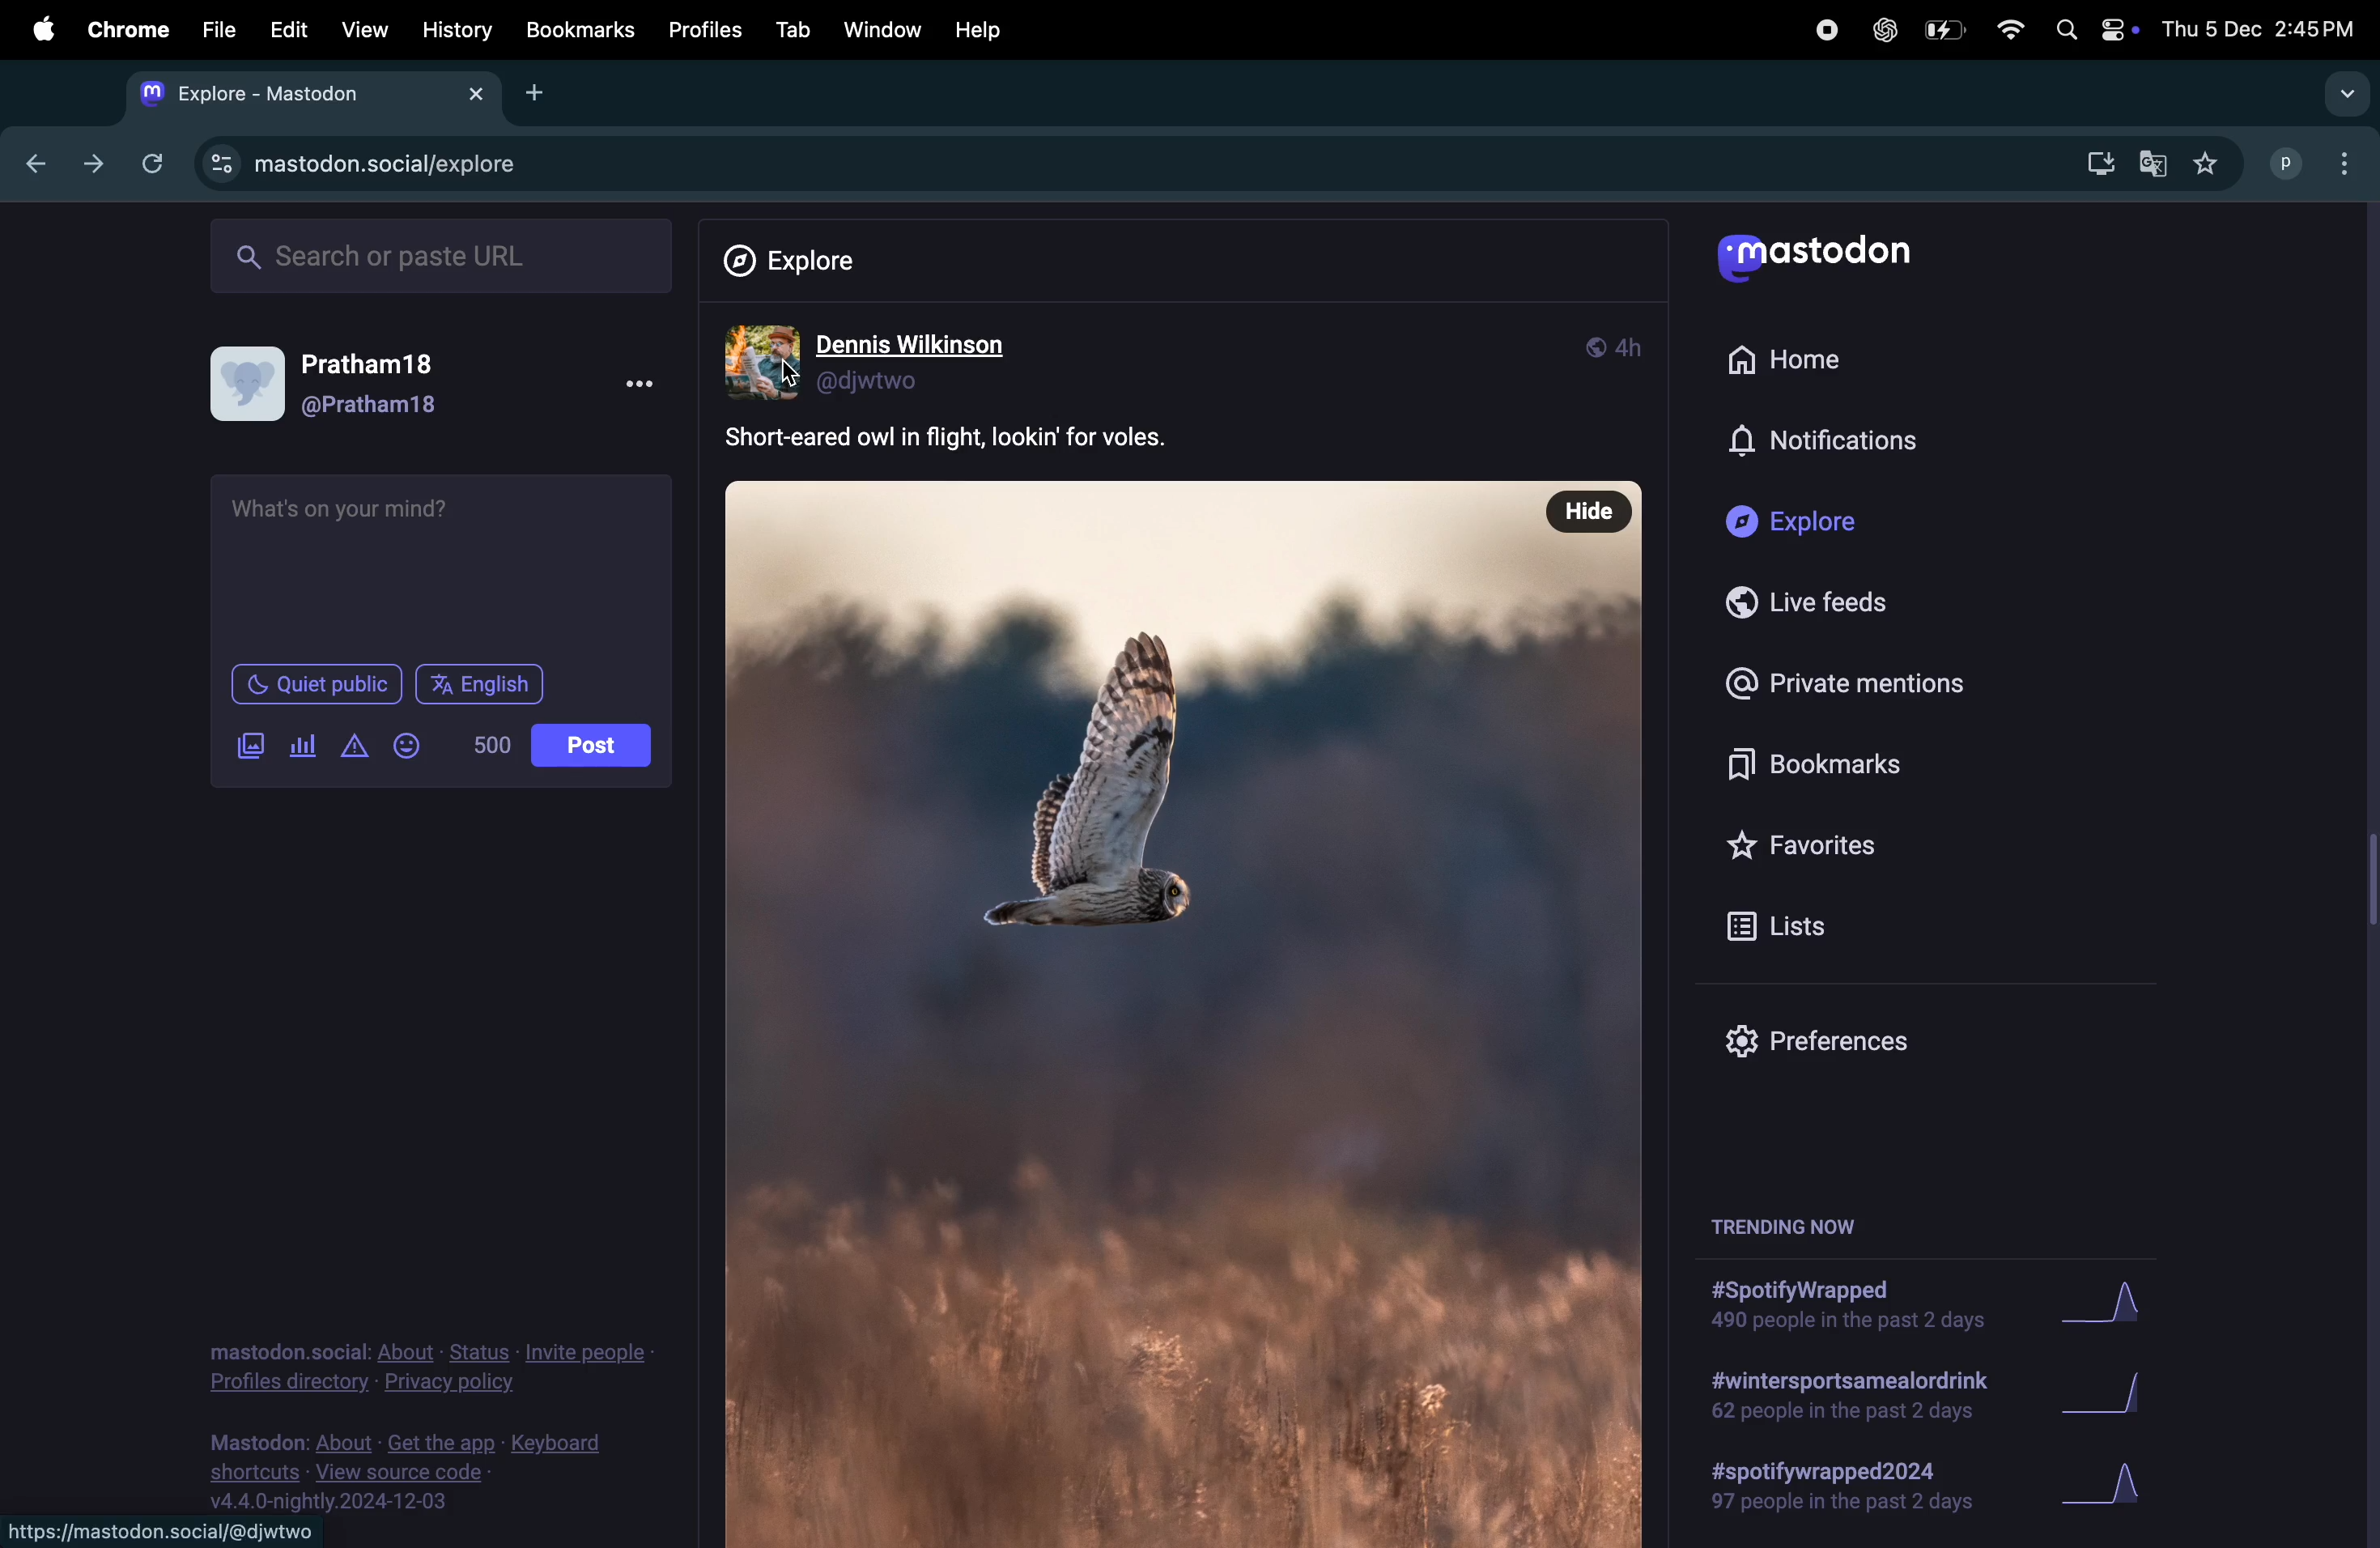 Image resolution: width=2380 pixels, height=1548 pixels. Describe the element at coordinates (1815, 258) in the screenshot. I see `mastodon` at that location.